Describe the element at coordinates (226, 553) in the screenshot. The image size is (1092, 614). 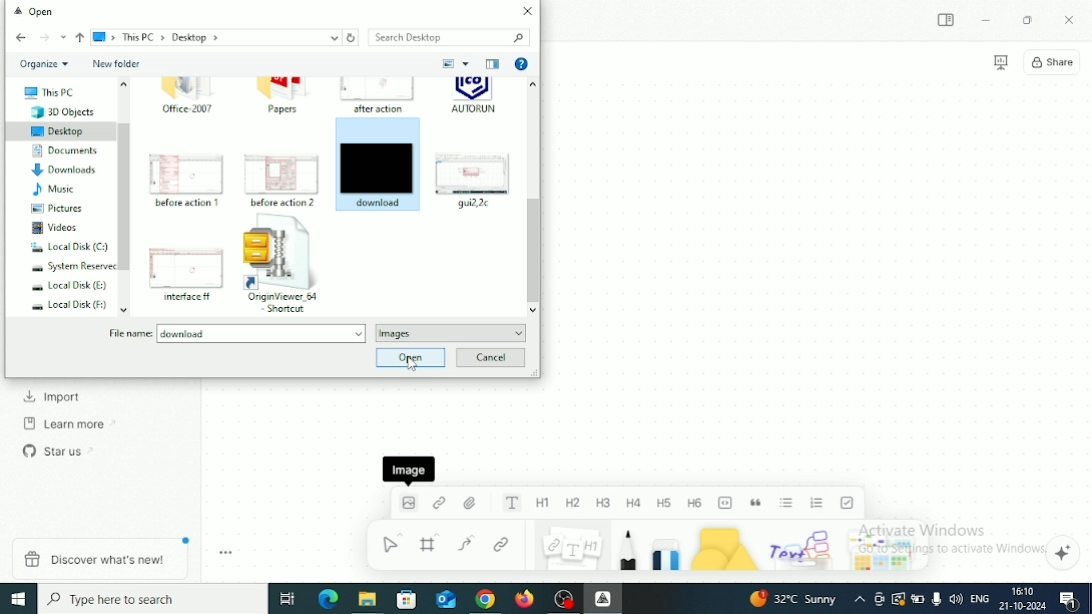
I see `Toggle zoom tool bar` at that location.